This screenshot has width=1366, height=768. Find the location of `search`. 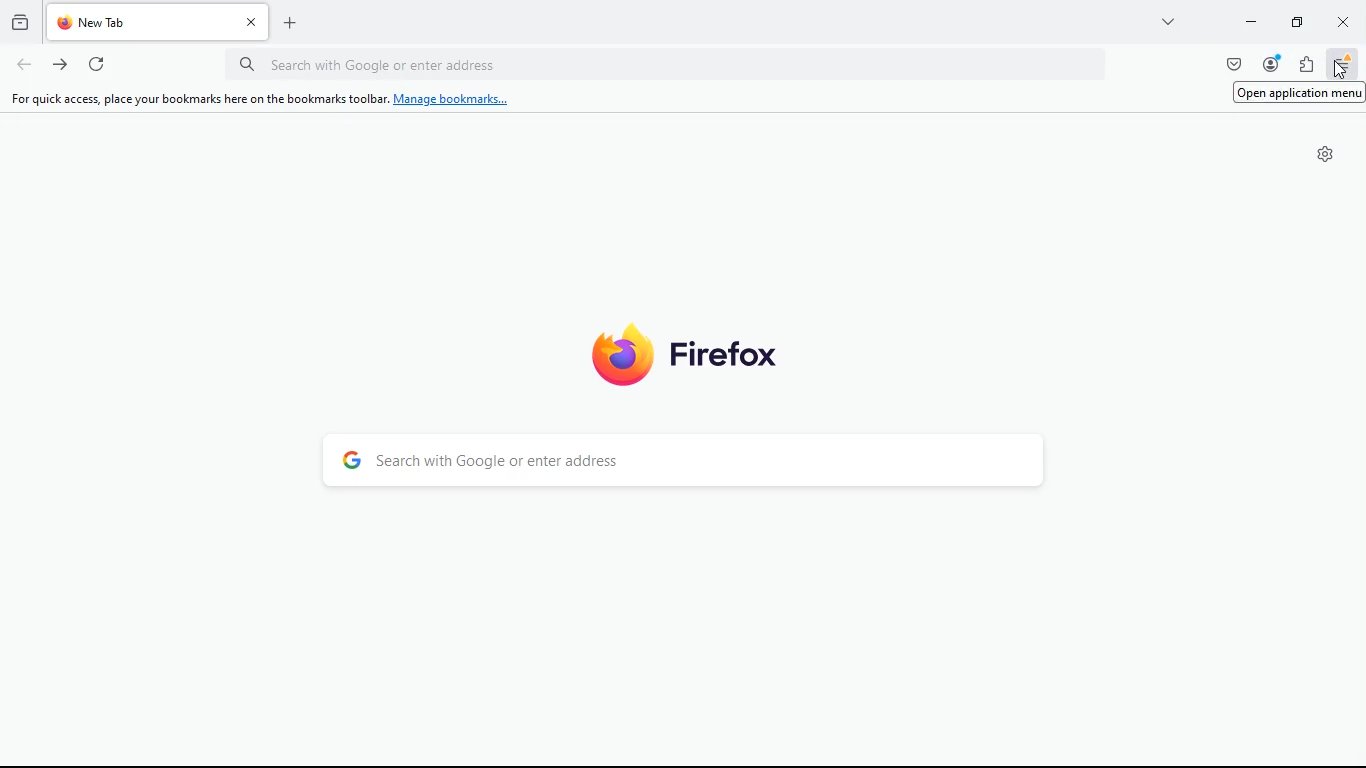

search is located at coordinates (692, 465).